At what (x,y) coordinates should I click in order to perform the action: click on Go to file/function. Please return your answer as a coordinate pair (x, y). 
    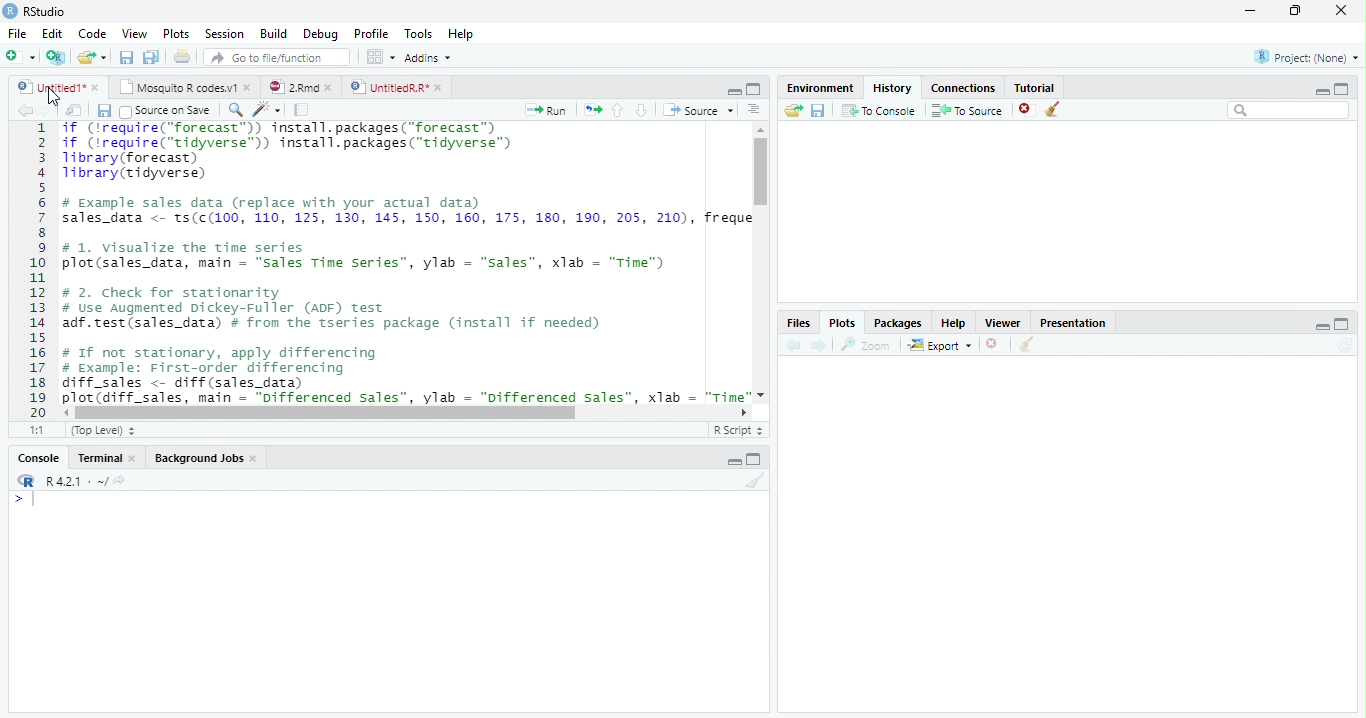
    Looking at the image, I should click on (277, 57).